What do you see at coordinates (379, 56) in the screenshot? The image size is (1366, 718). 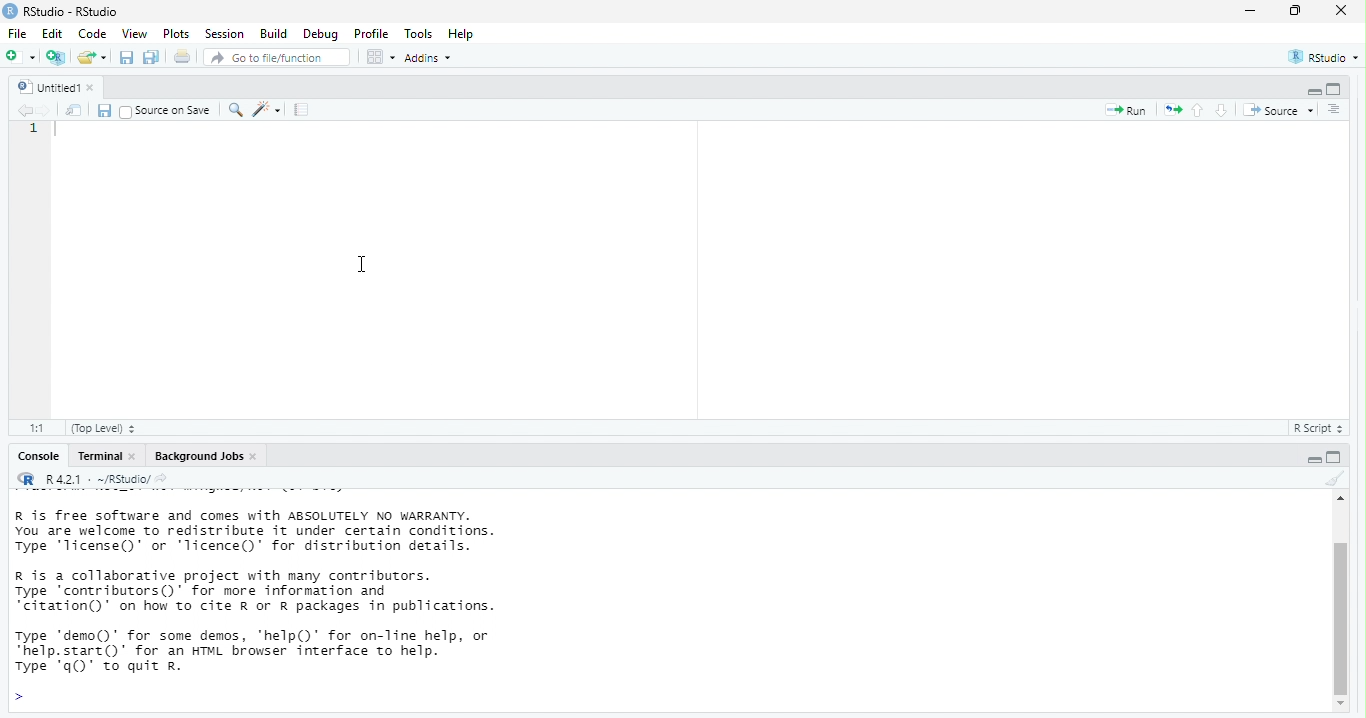 I see `workspace panes` at bounding box center [379, 56].